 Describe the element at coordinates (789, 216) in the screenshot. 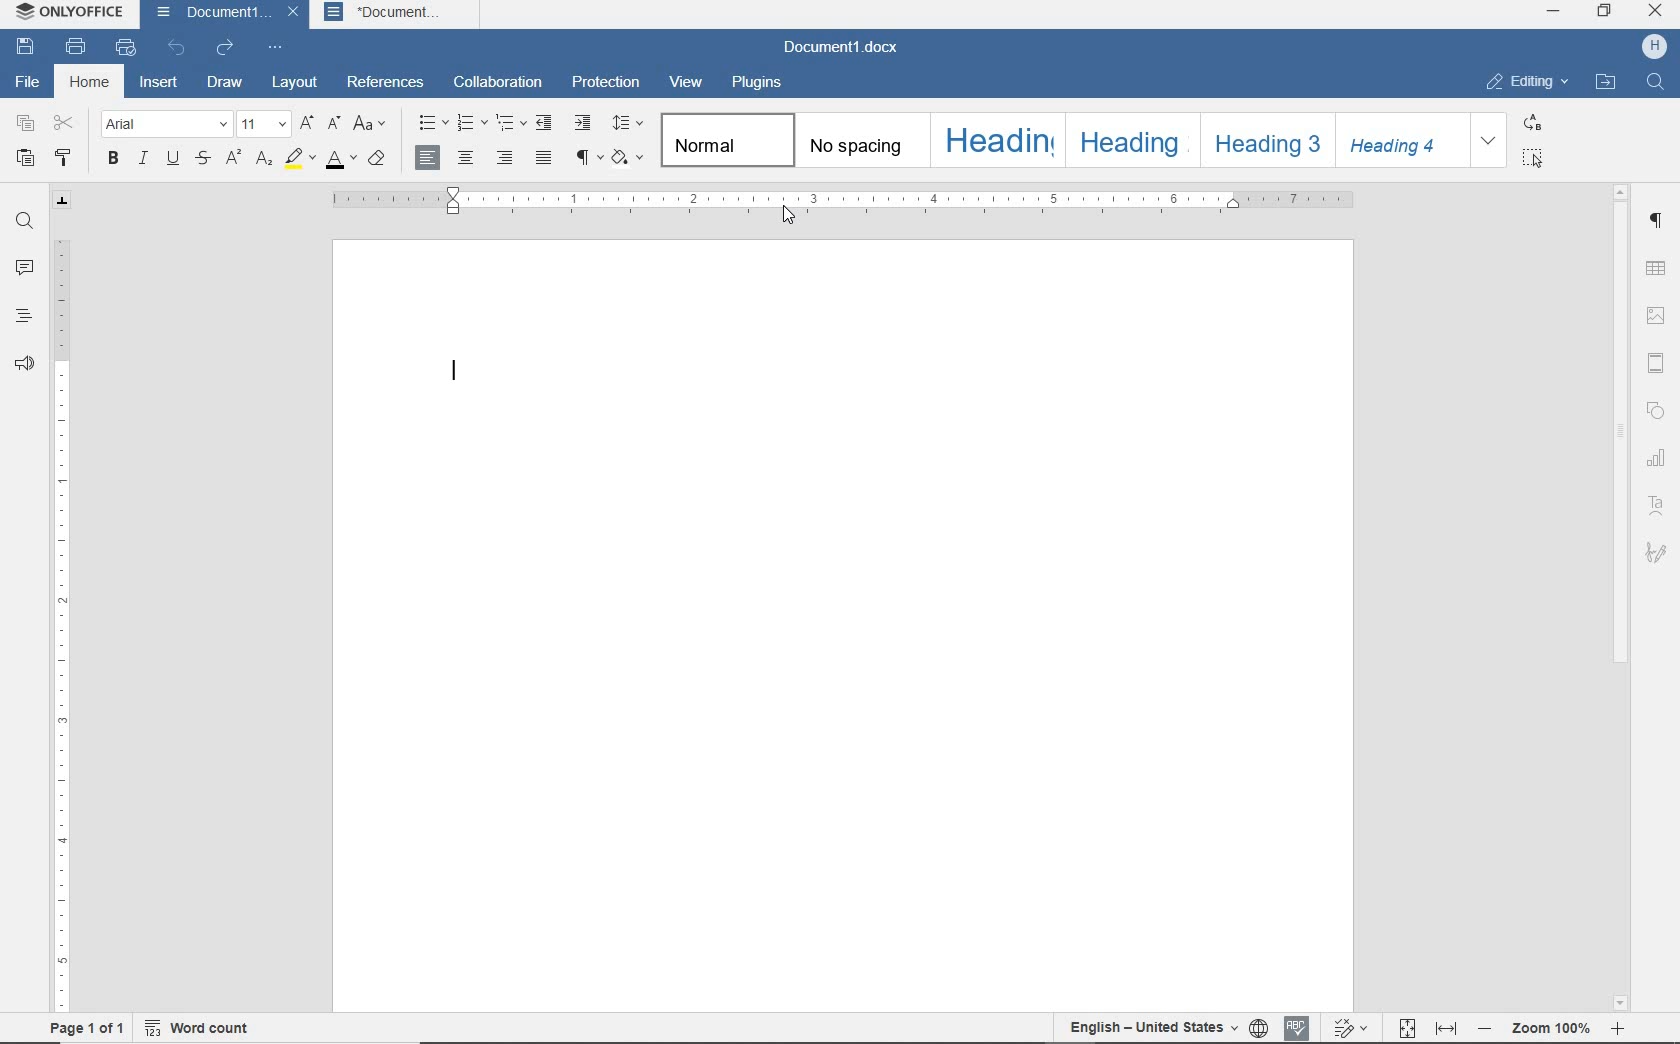

I see `CURSOR AT RULER` at that location.